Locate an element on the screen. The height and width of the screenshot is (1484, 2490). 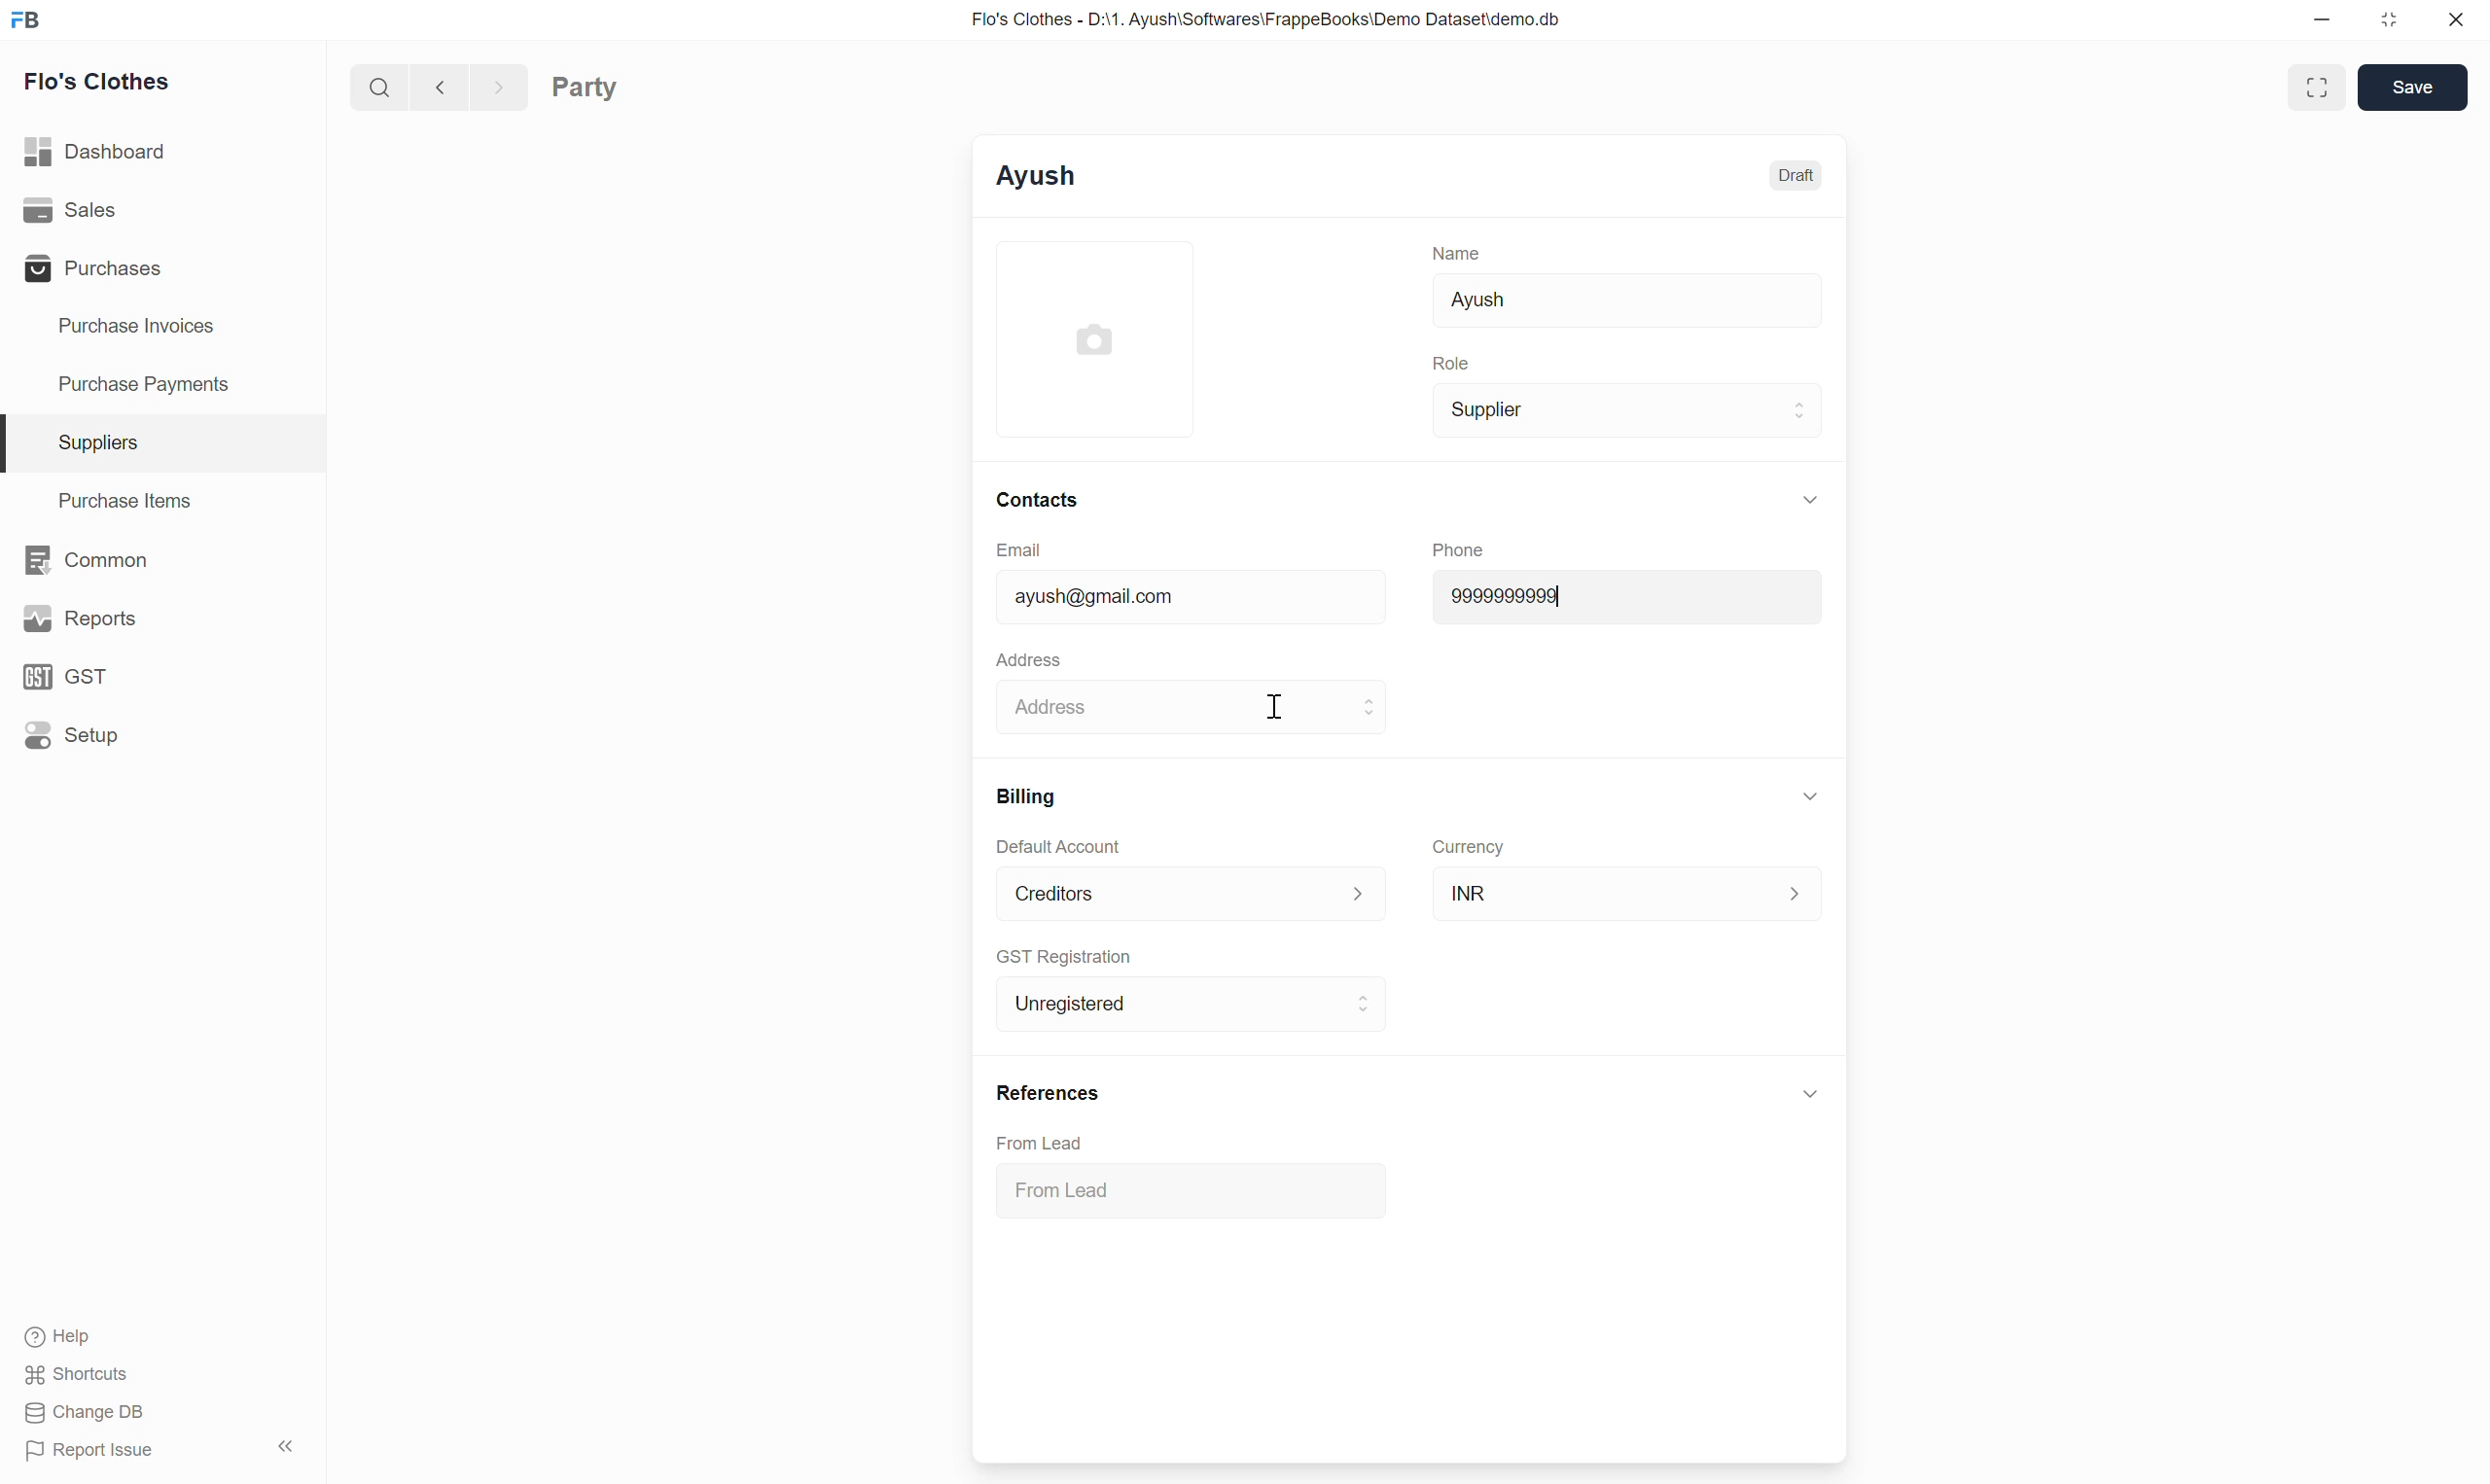
Contacts is located at coordinates (1038, 500).